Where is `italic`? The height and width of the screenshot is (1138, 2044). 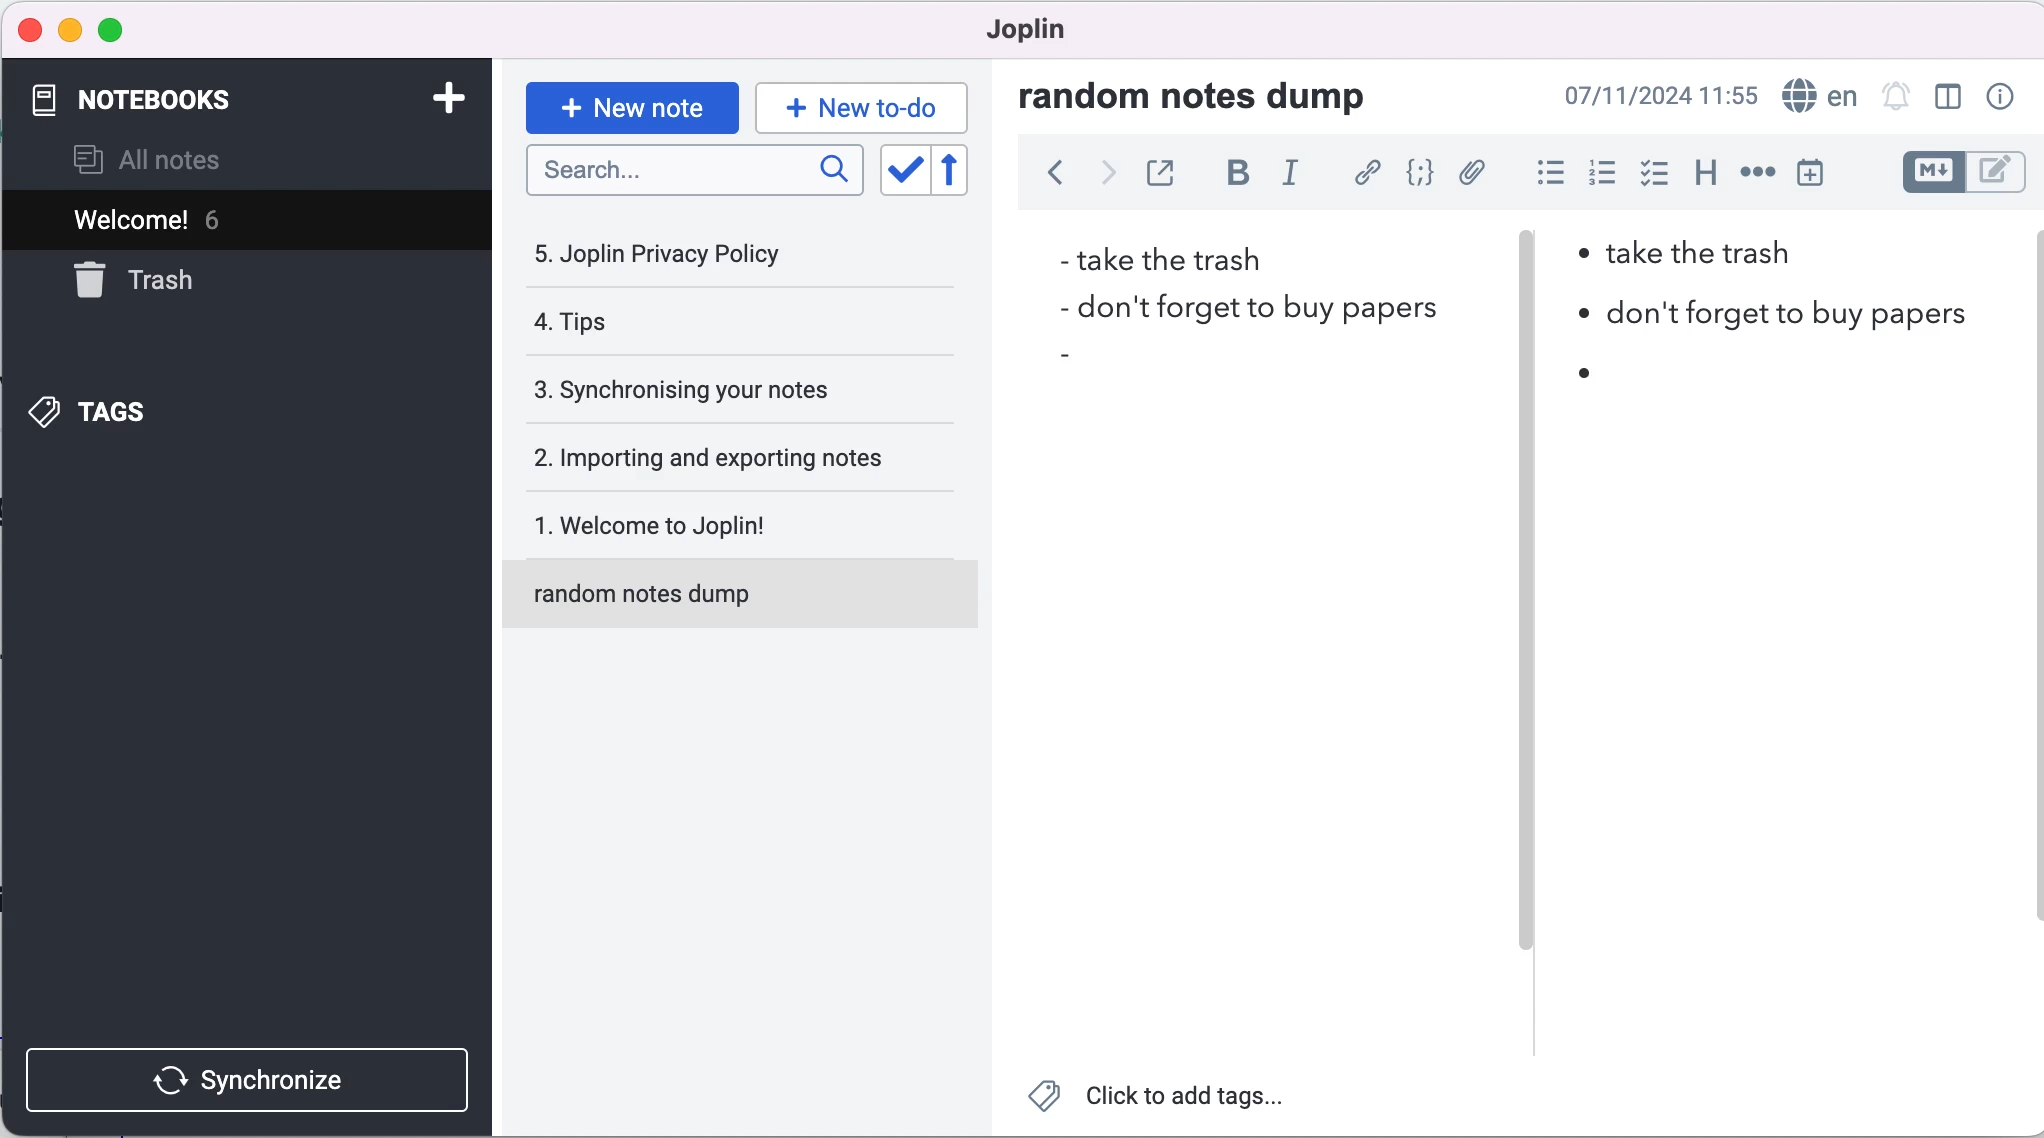 italic is located at coordinates (1293, 180).